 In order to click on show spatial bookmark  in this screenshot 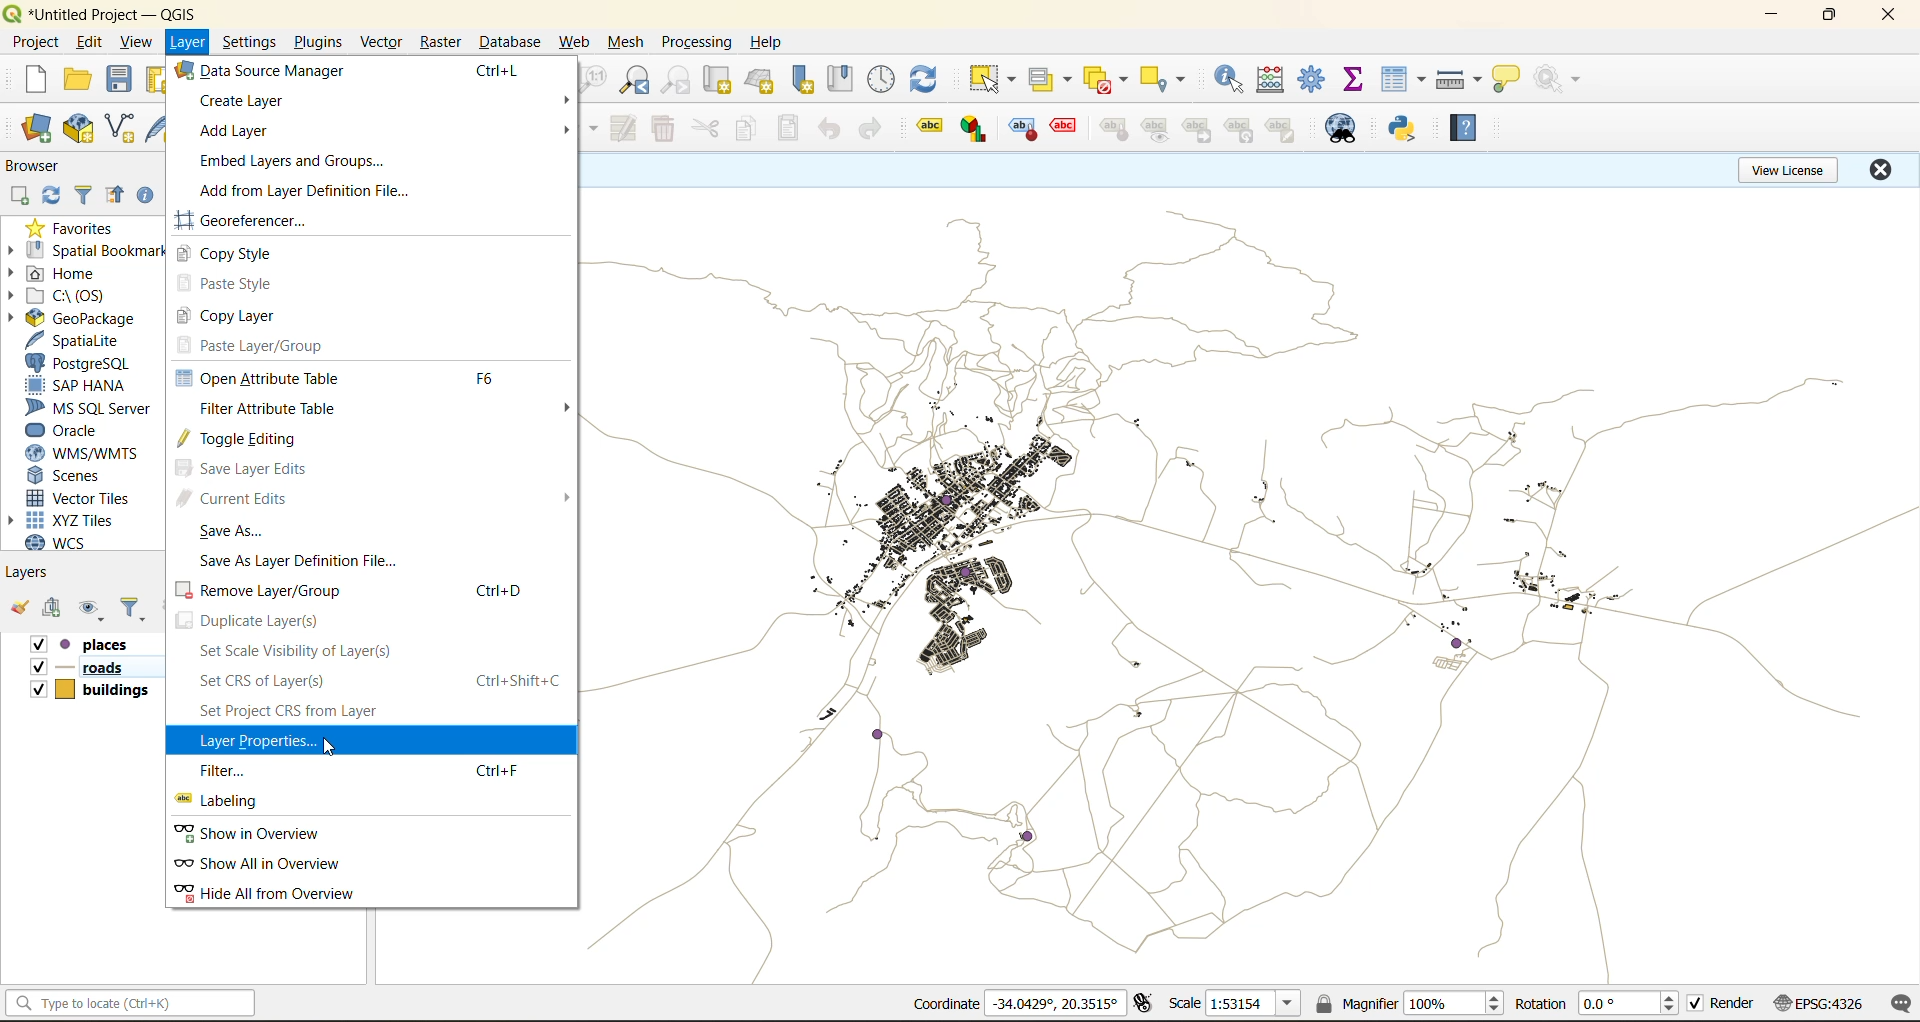, I will do `click(841, 80)`.